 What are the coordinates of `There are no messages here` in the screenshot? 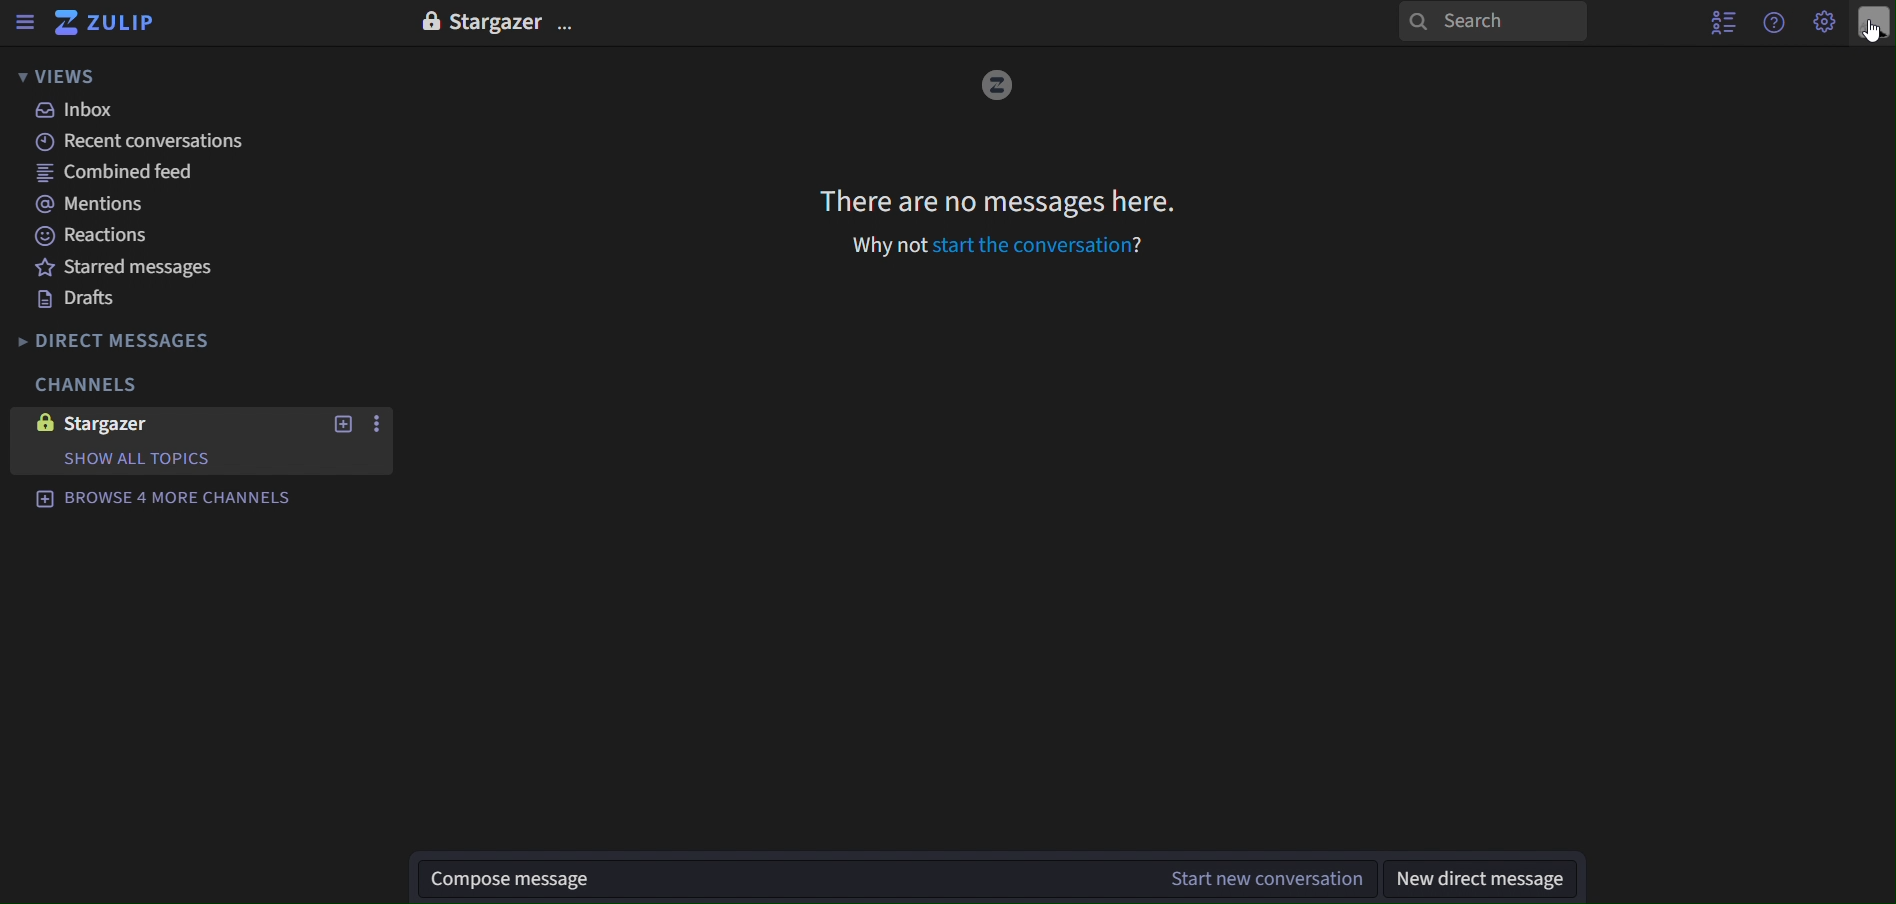 It's located at (992, 200).